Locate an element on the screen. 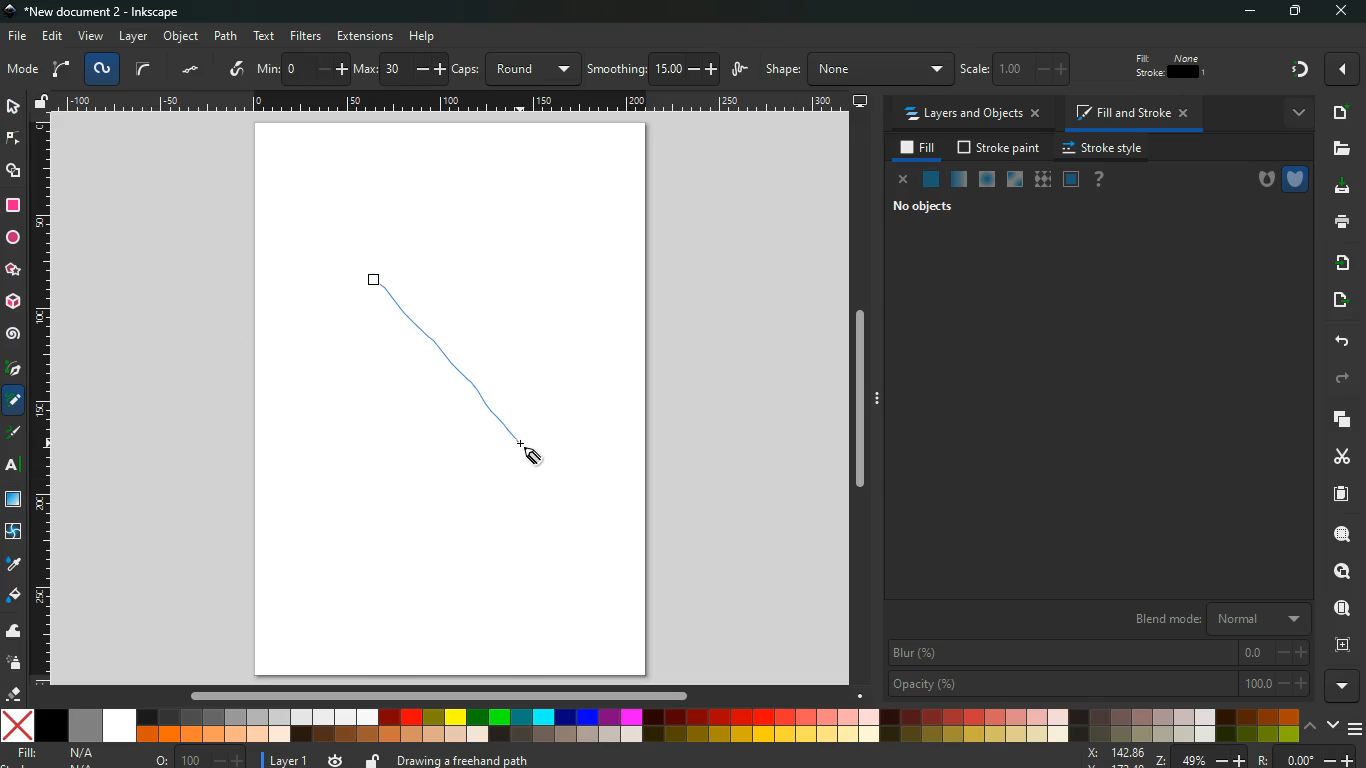  forward is located at coordinates (1344, 379).